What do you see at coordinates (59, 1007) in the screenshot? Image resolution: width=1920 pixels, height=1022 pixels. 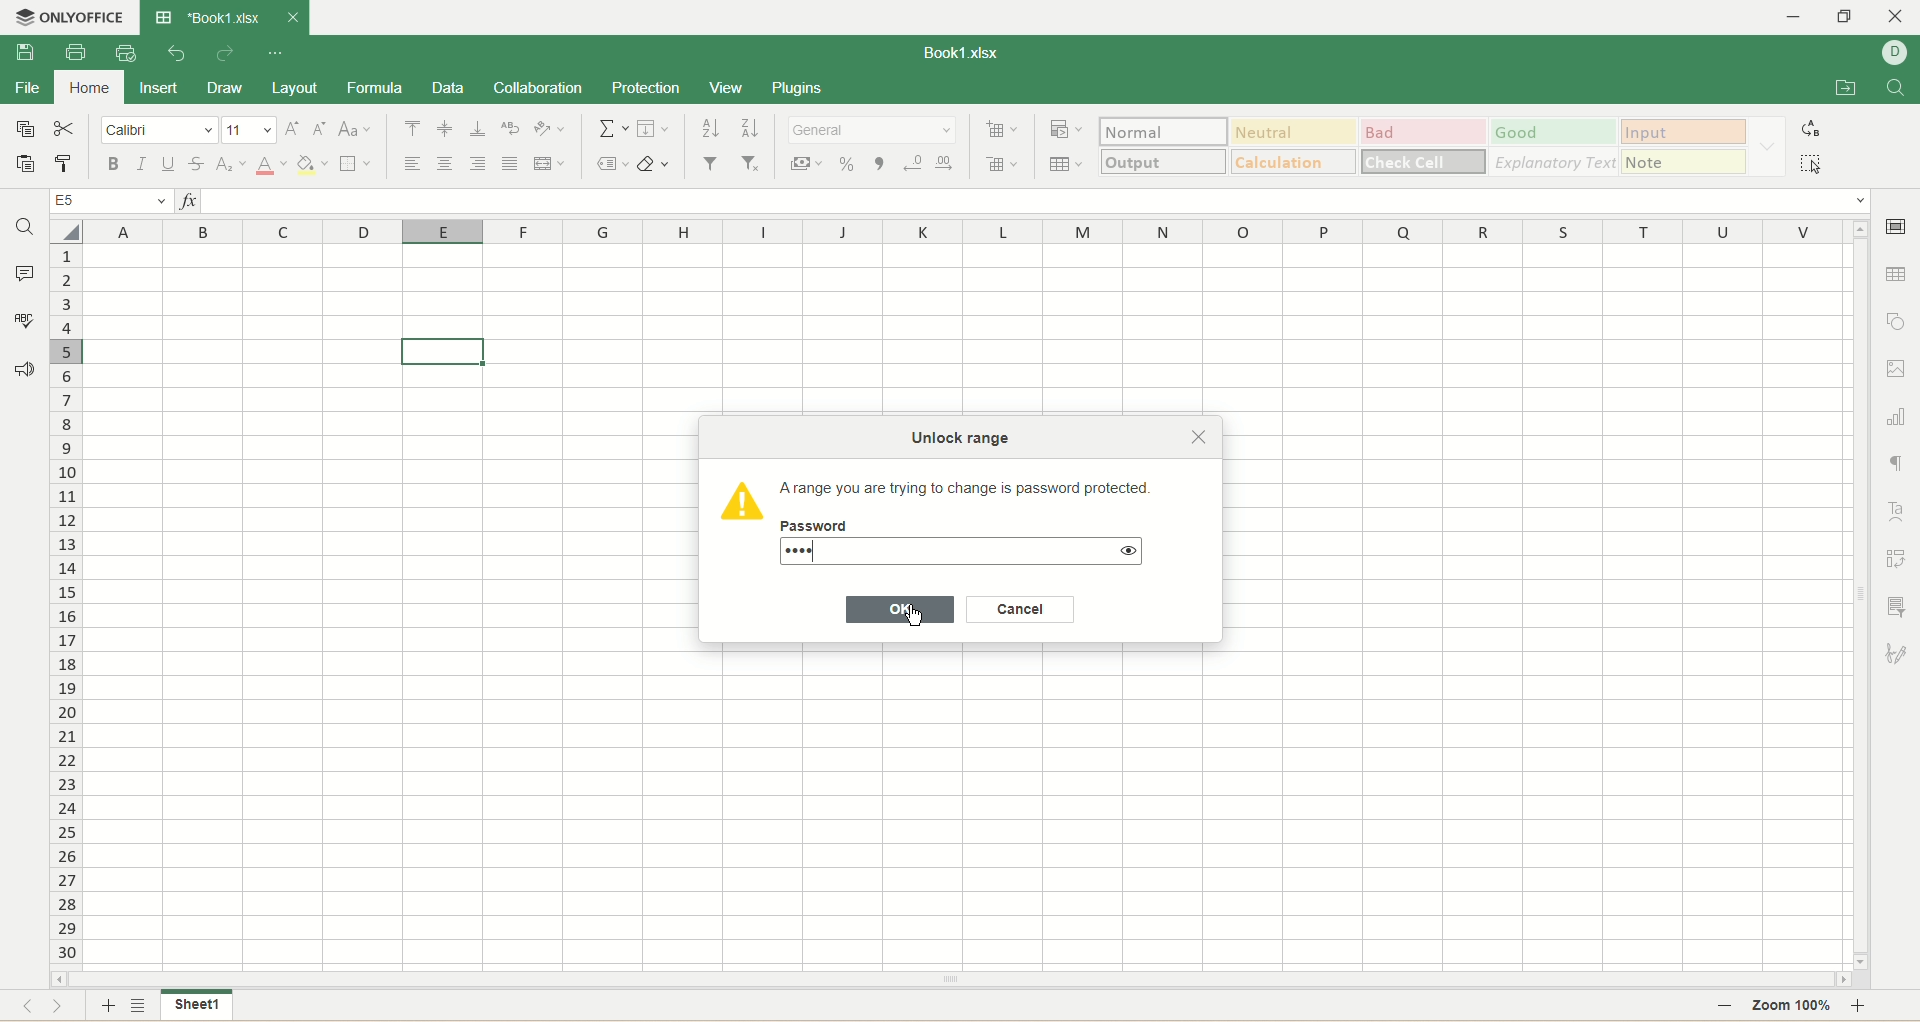 I see `next` at bounding box center [59, 1007].